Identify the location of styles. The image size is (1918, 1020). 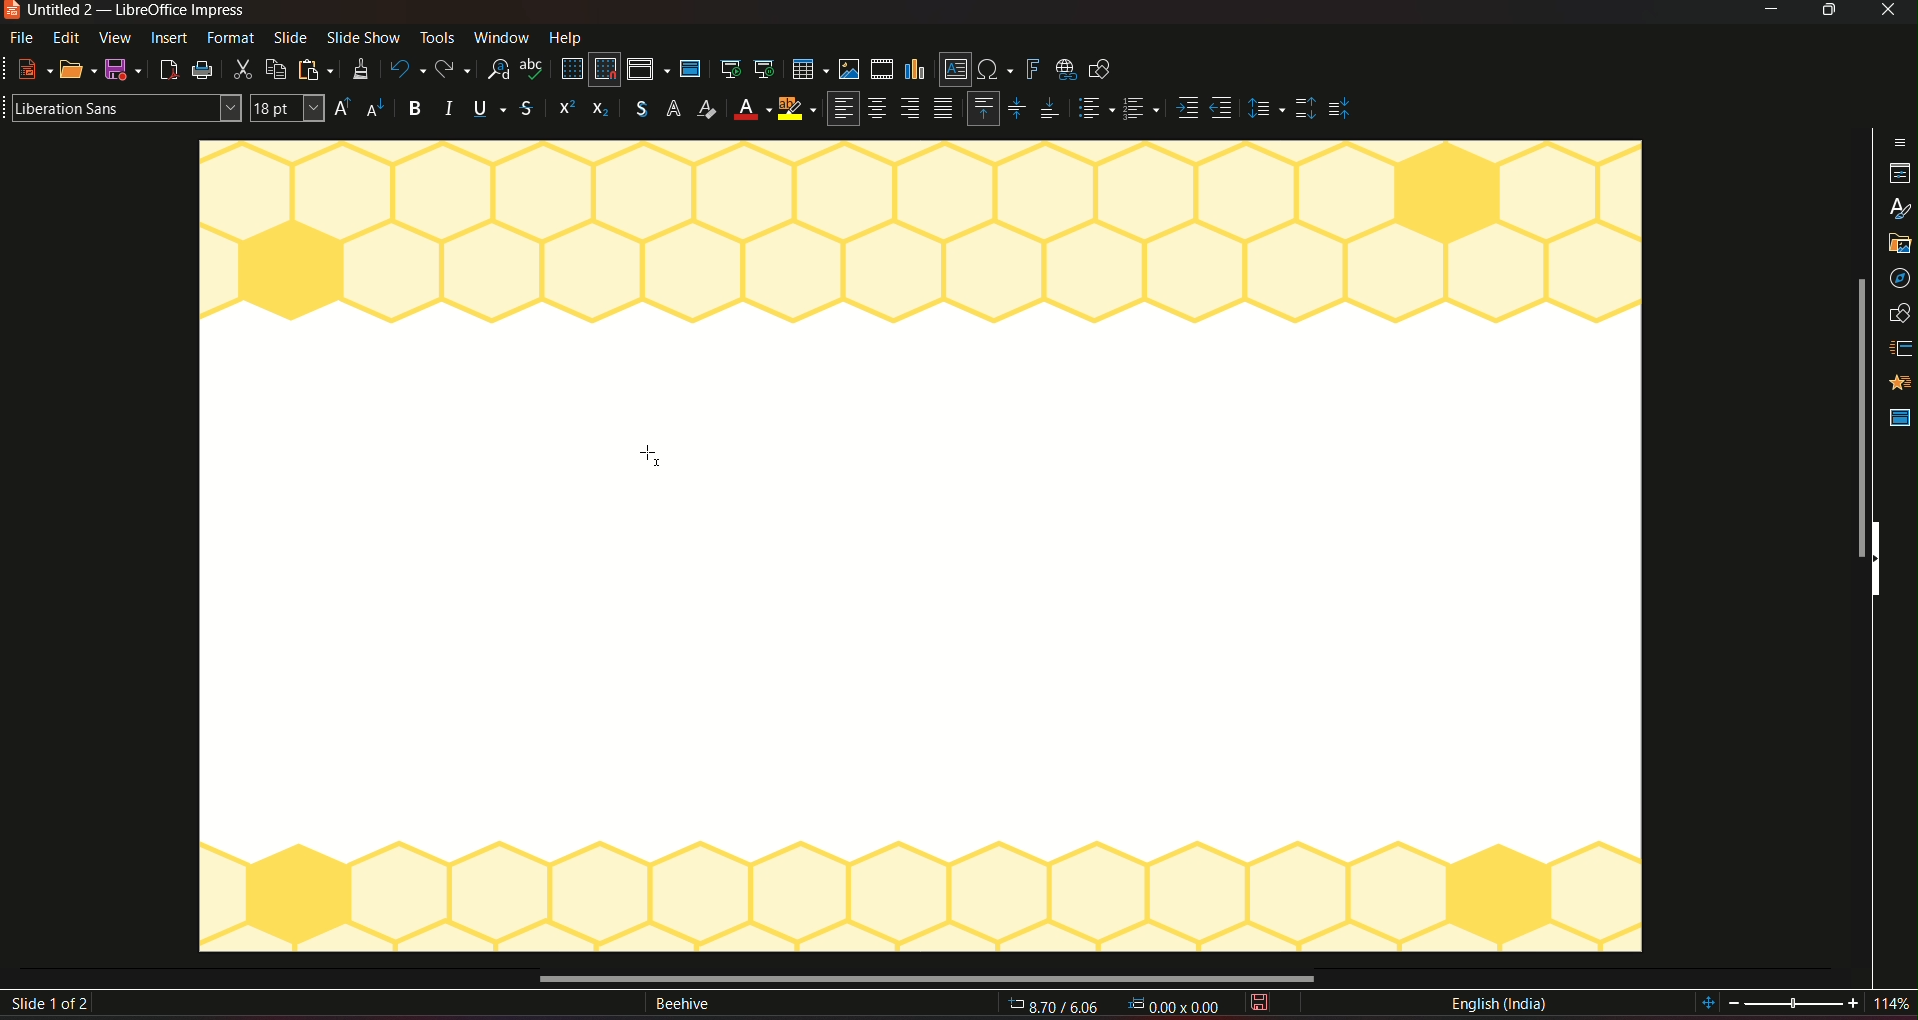
(1898, 170).